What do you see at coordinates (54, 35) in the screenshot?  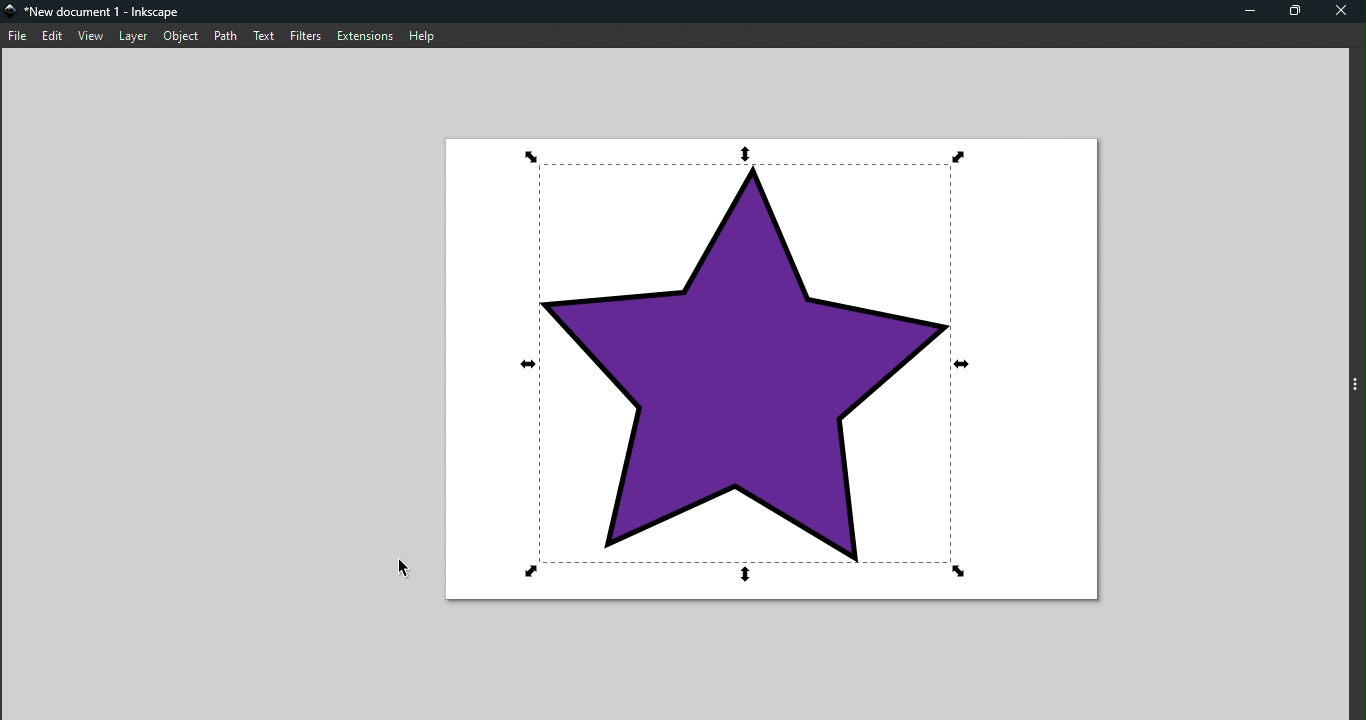 I see `Edit` at bounding box center [54, 35].